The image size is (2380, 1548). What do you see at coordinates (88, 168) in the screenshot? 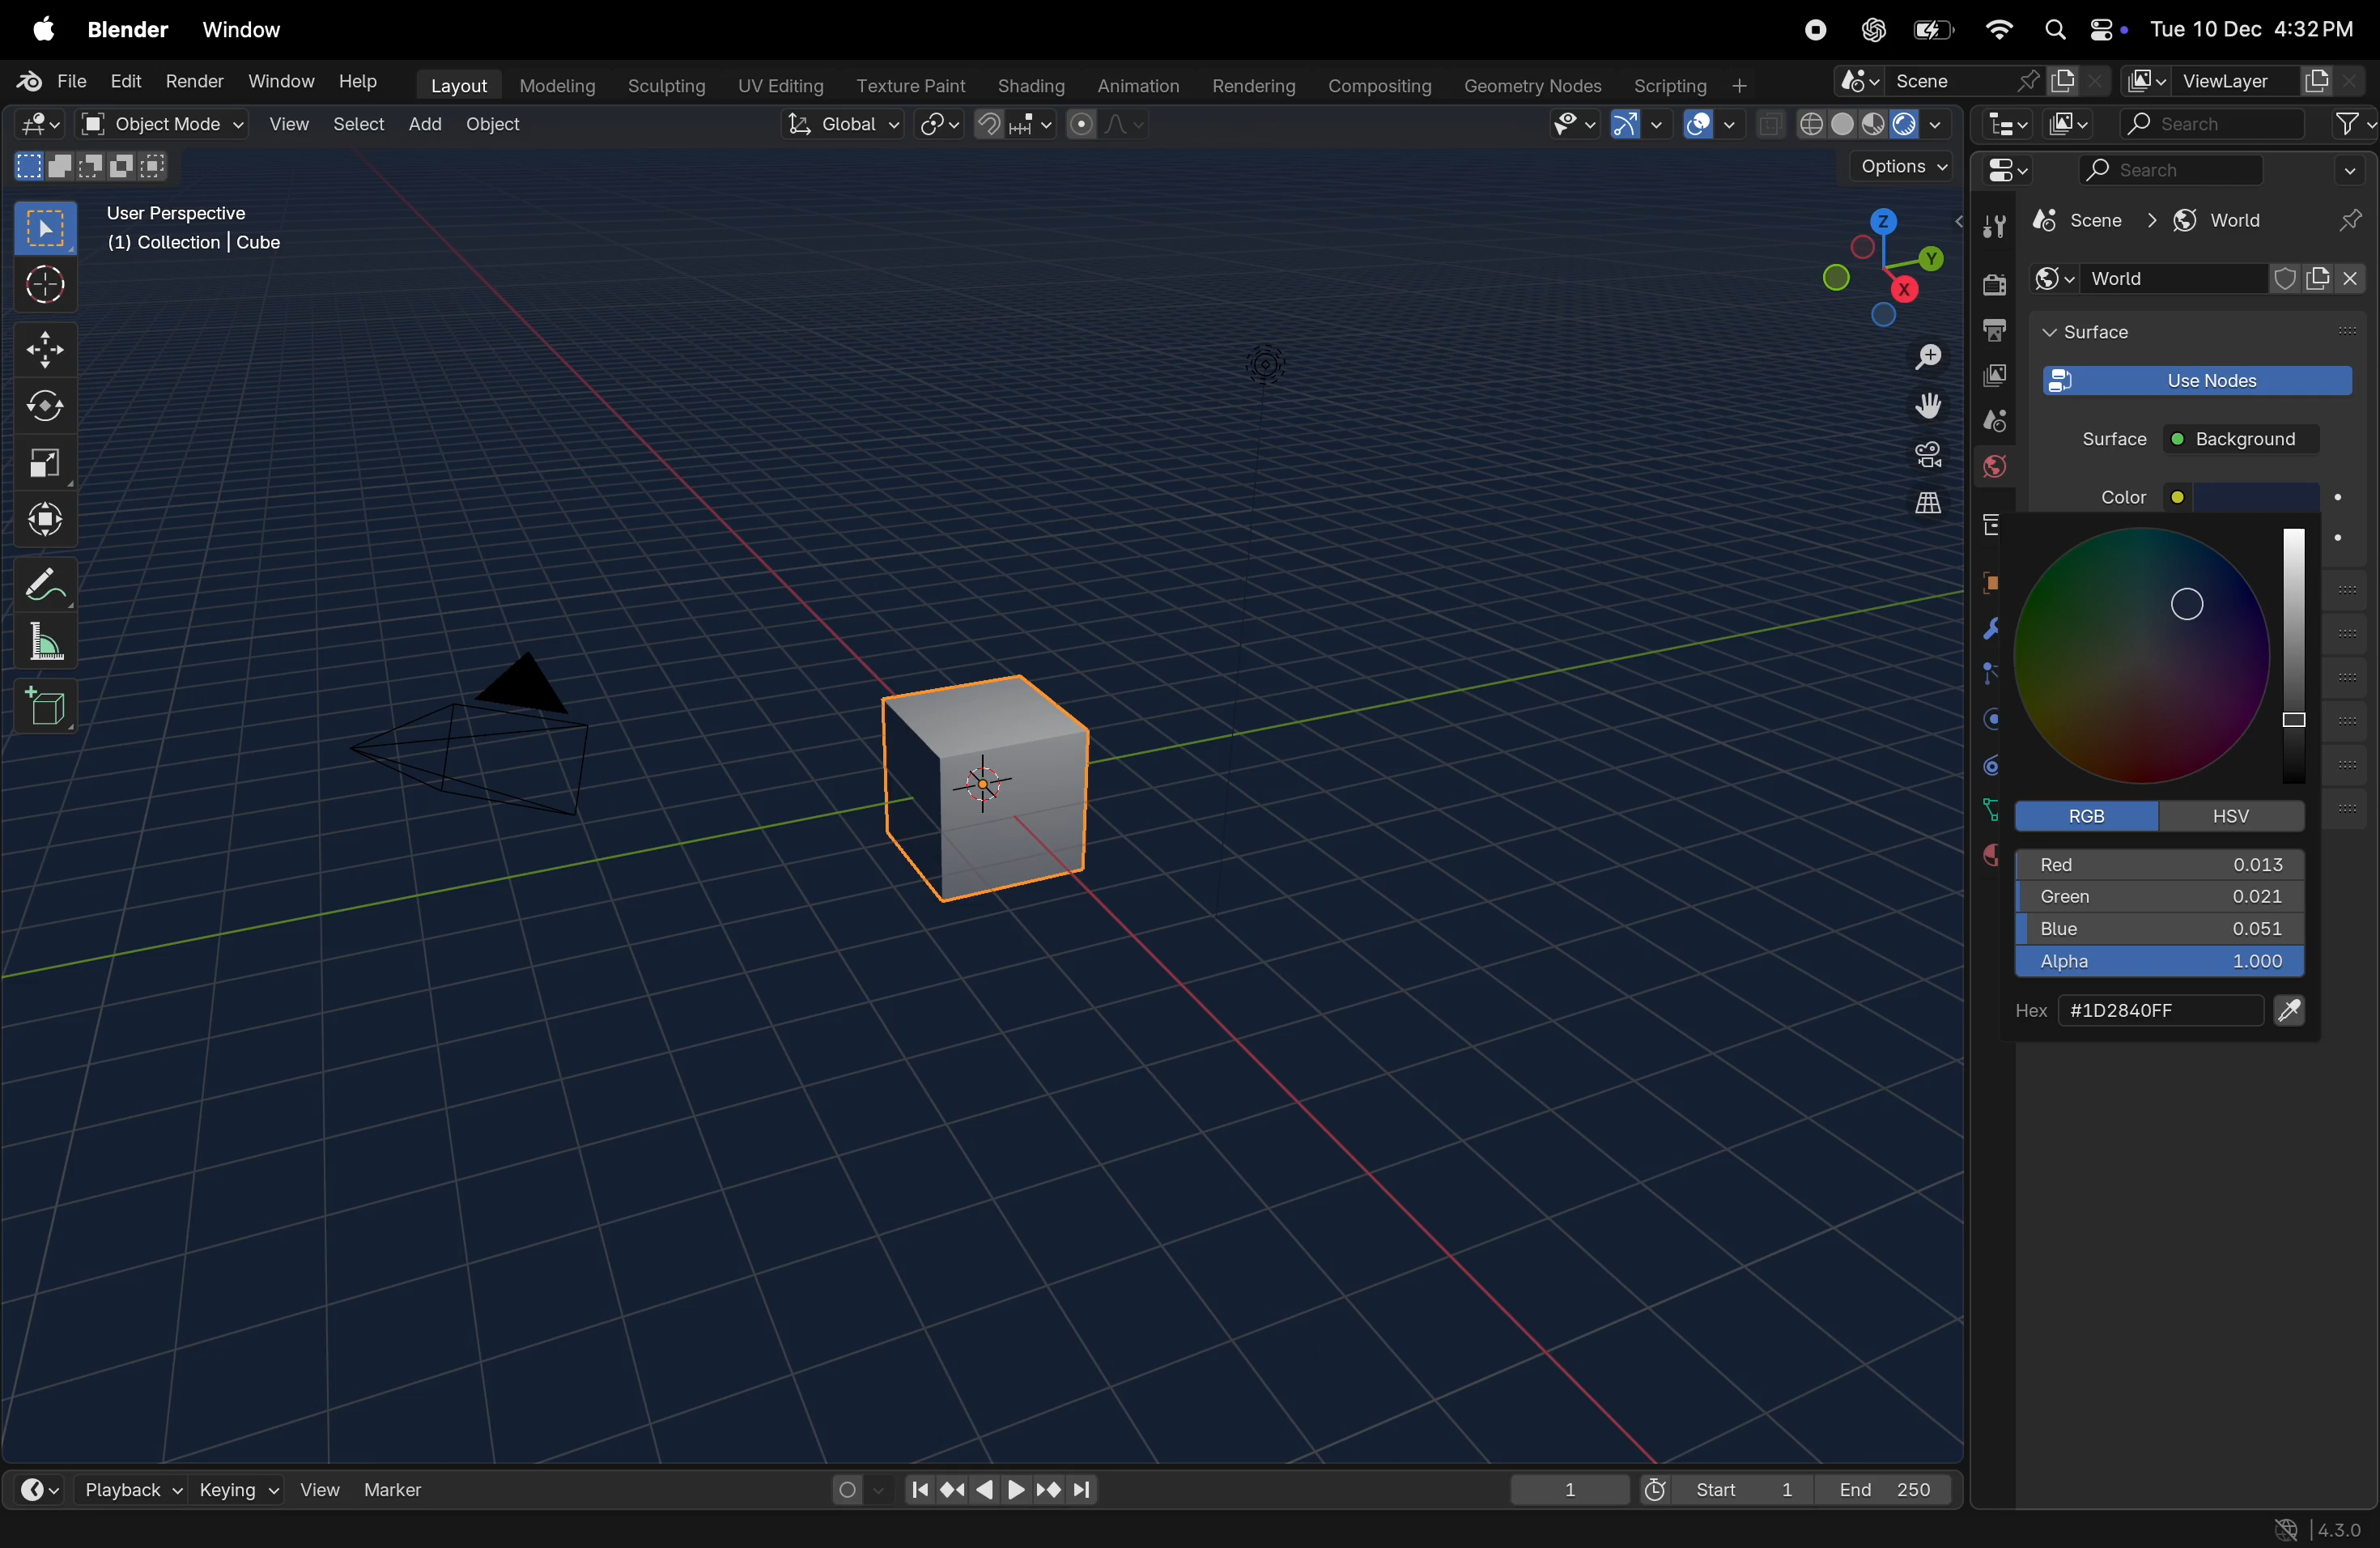
I see `mode` at bounding box center [88, 168].